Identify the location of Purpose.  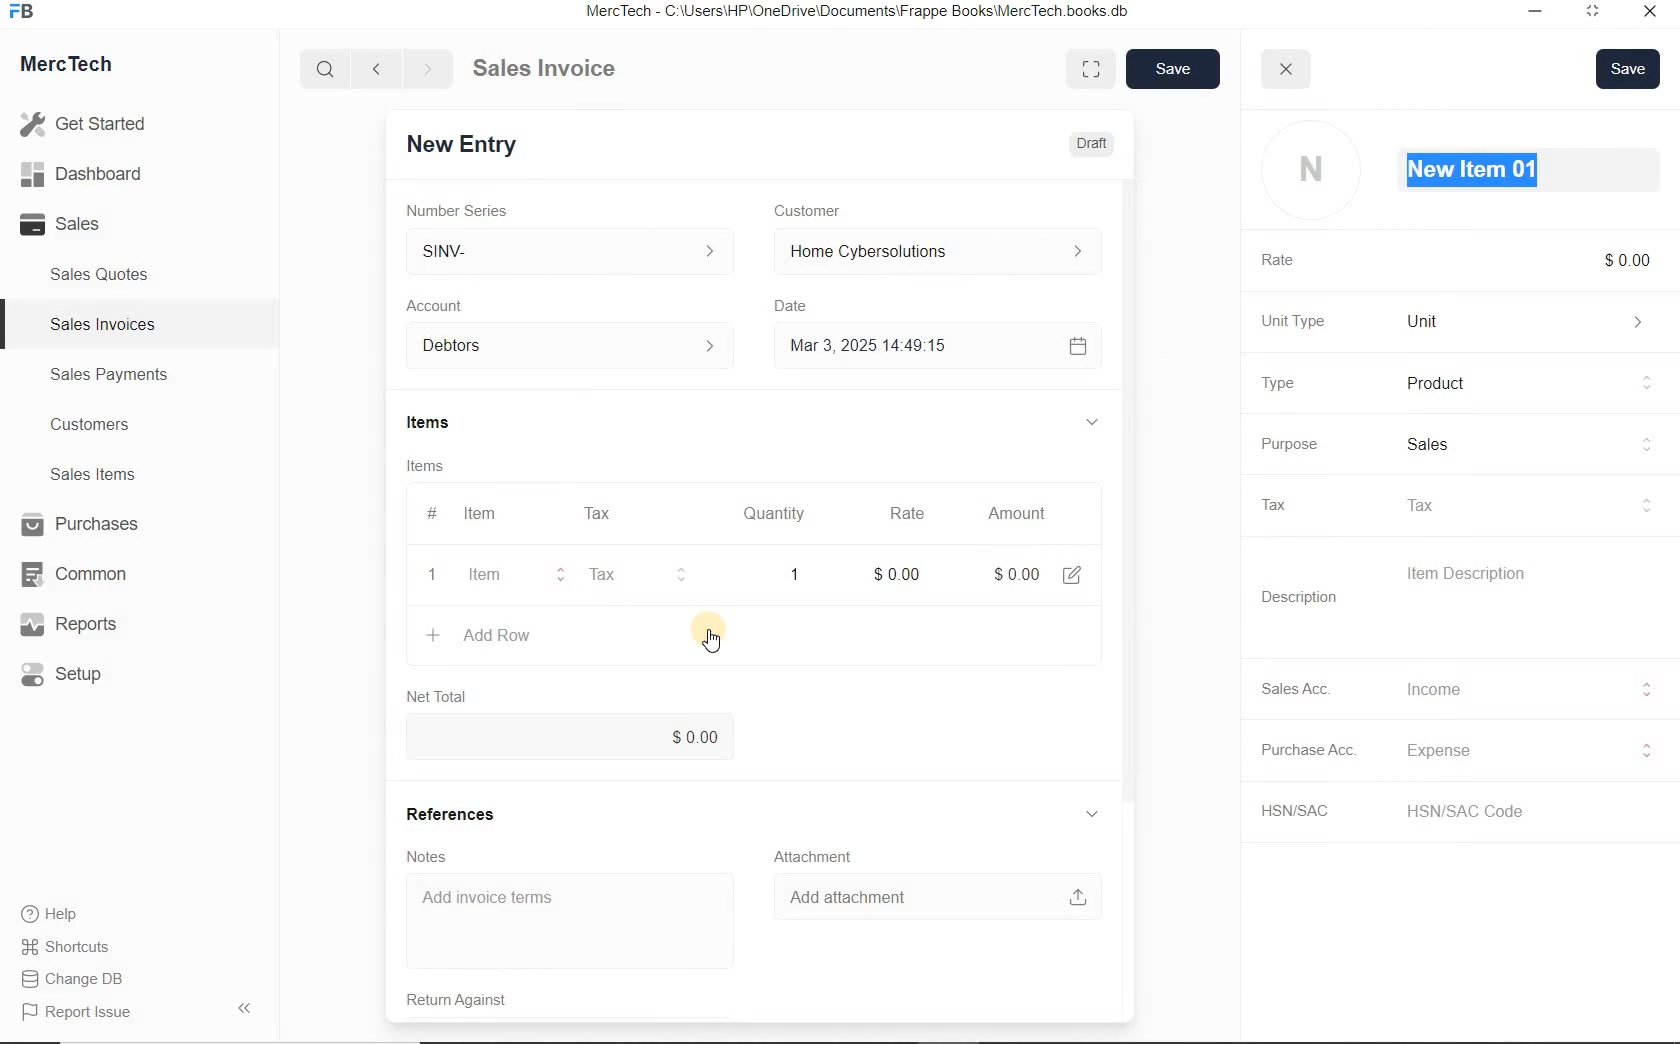
(1287, 444).